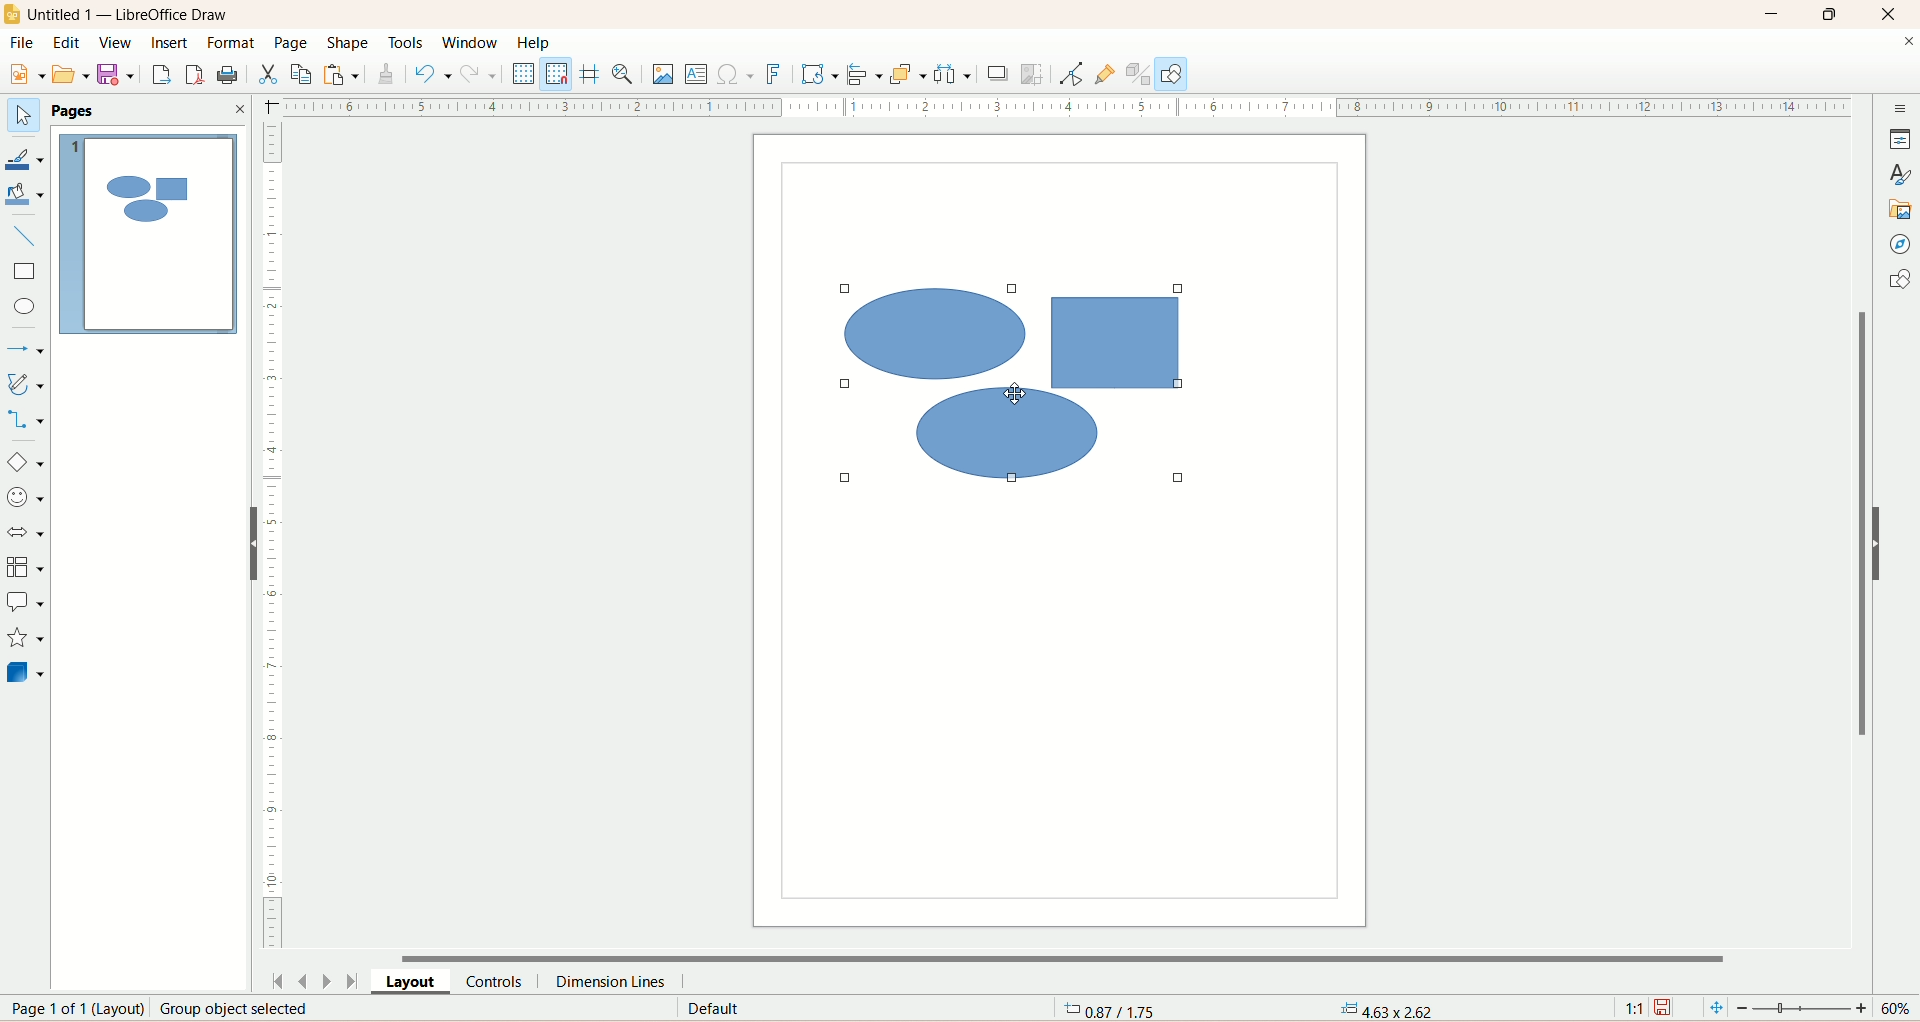 This screenshot has width=1920, height=1022. What do you see at coordinates (1861, 553) in the screenshot?
I see `vertical scroll bar` at bounding box center [1861, 553].